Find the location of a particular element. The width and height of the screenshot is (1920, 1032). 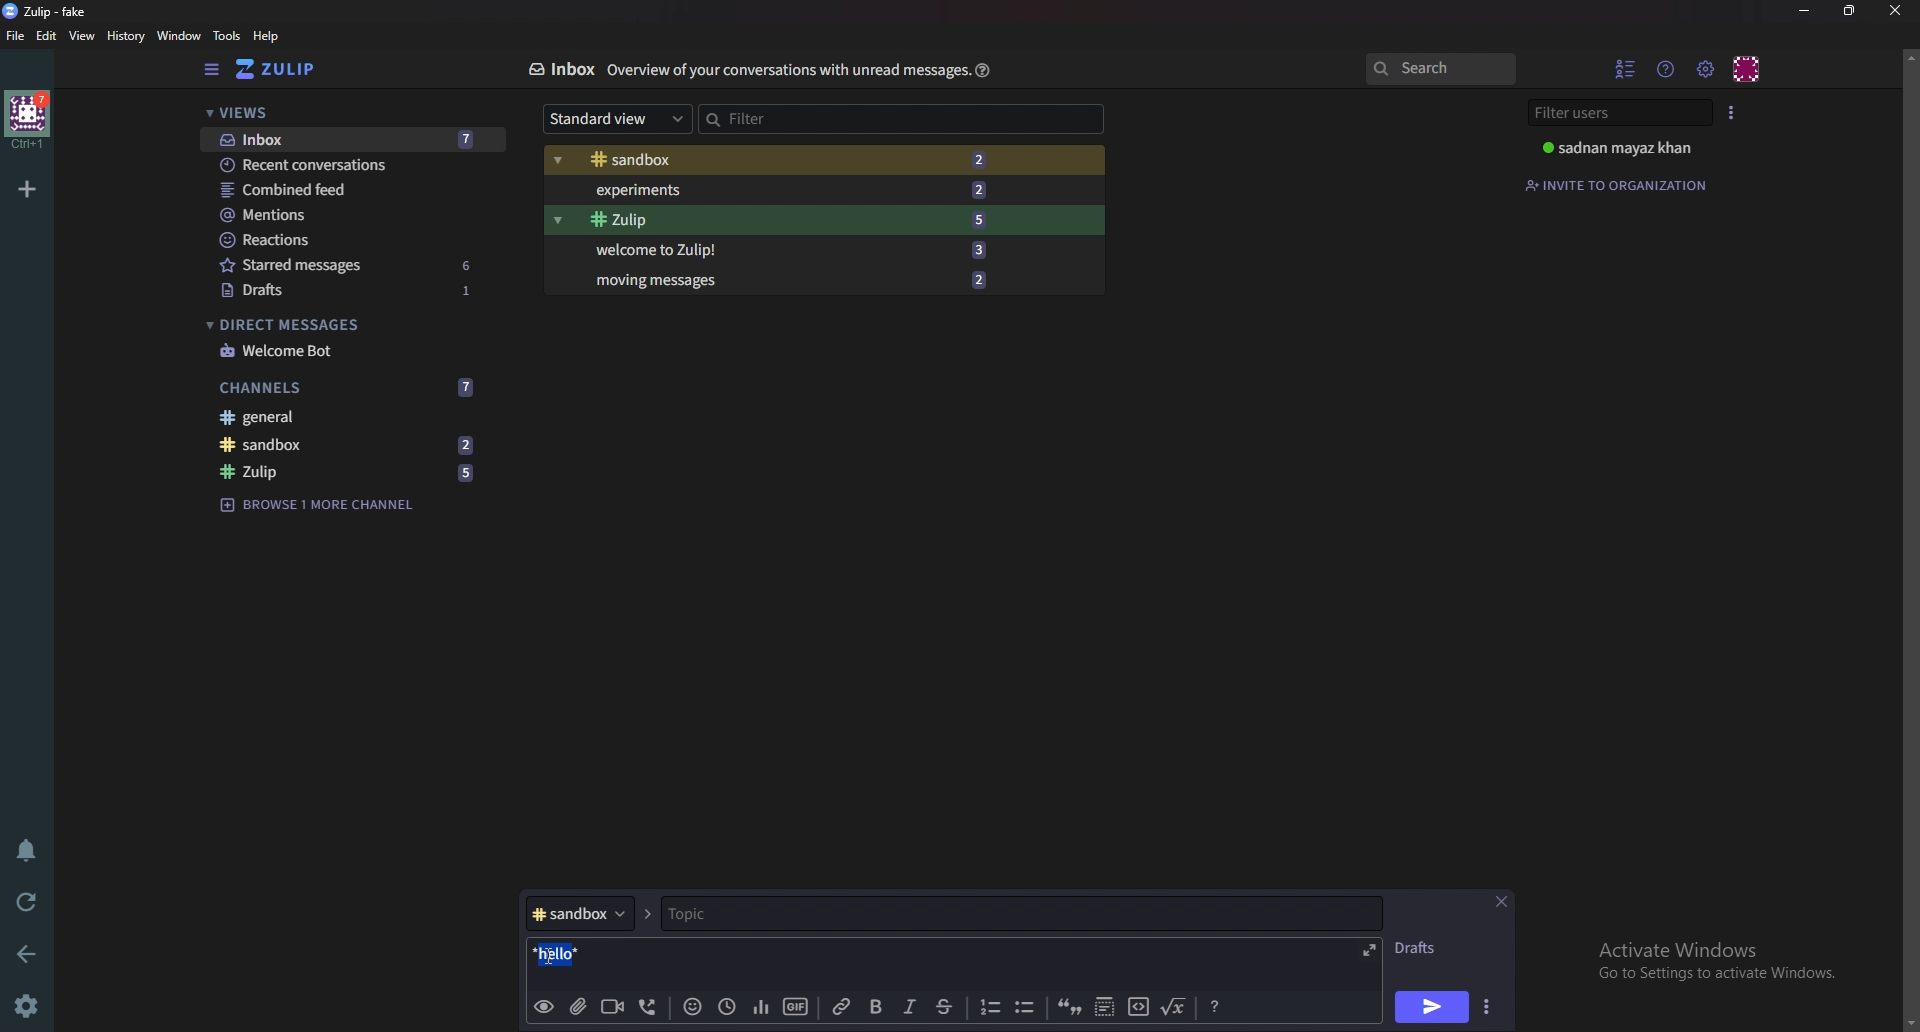

Moving messages 2 is located at coordinates (786, 277).